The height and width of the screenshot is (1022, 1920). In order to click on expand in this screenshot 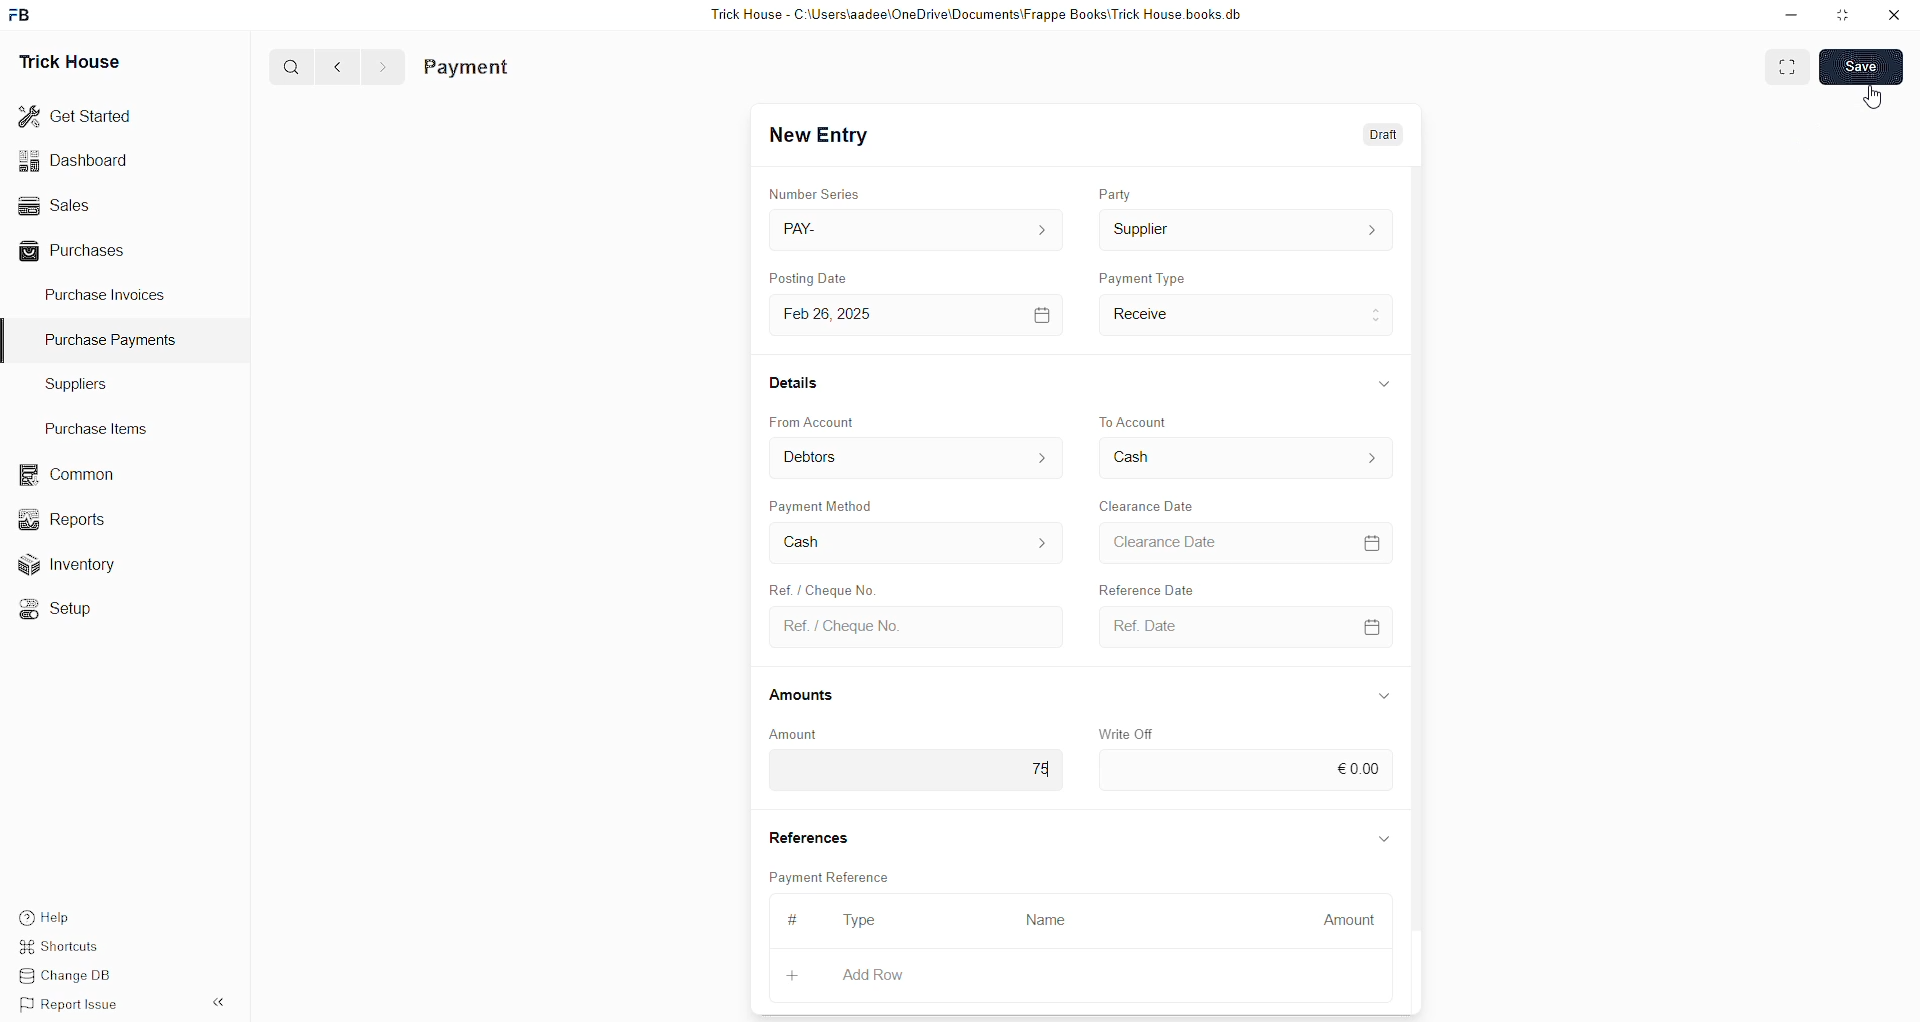, I will do `click(1385, 693)`.